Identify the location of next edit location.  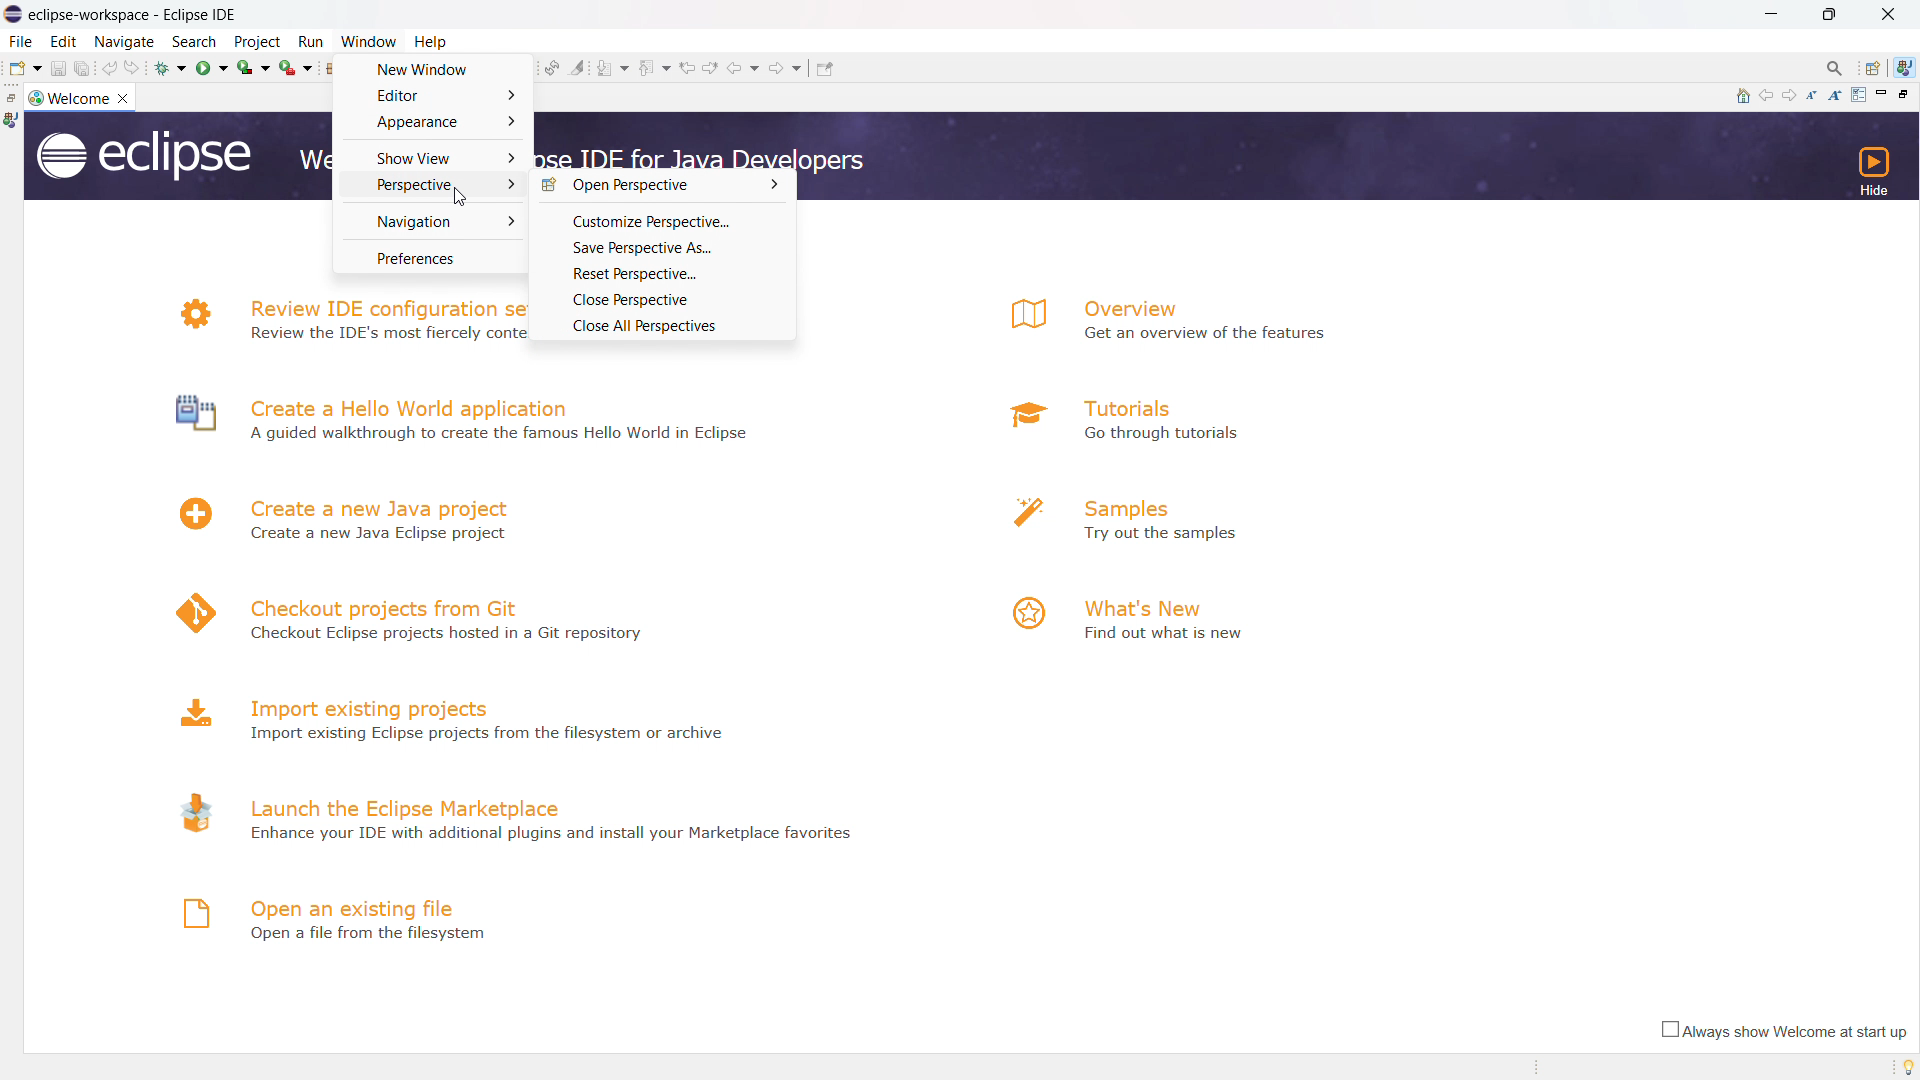
(712, 67).